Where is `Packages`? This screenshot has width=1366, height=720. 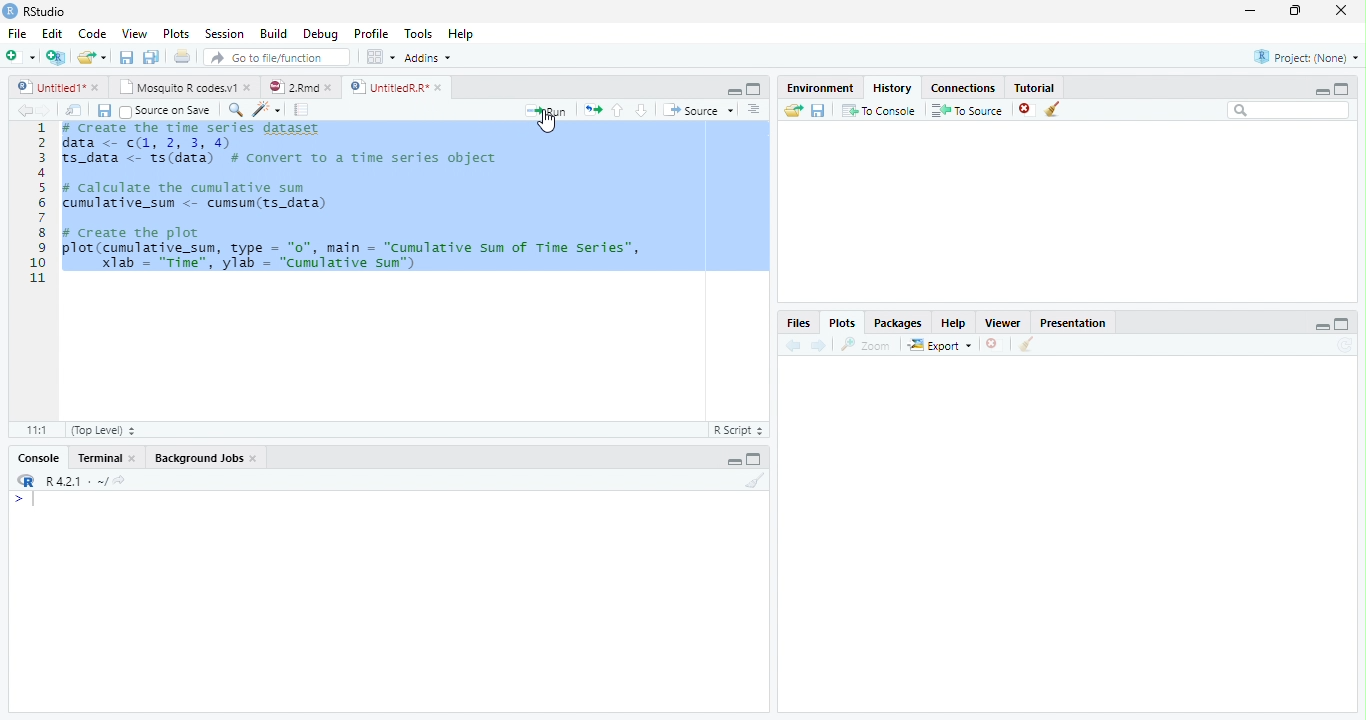 Packages is located at coordinates (896, 323).